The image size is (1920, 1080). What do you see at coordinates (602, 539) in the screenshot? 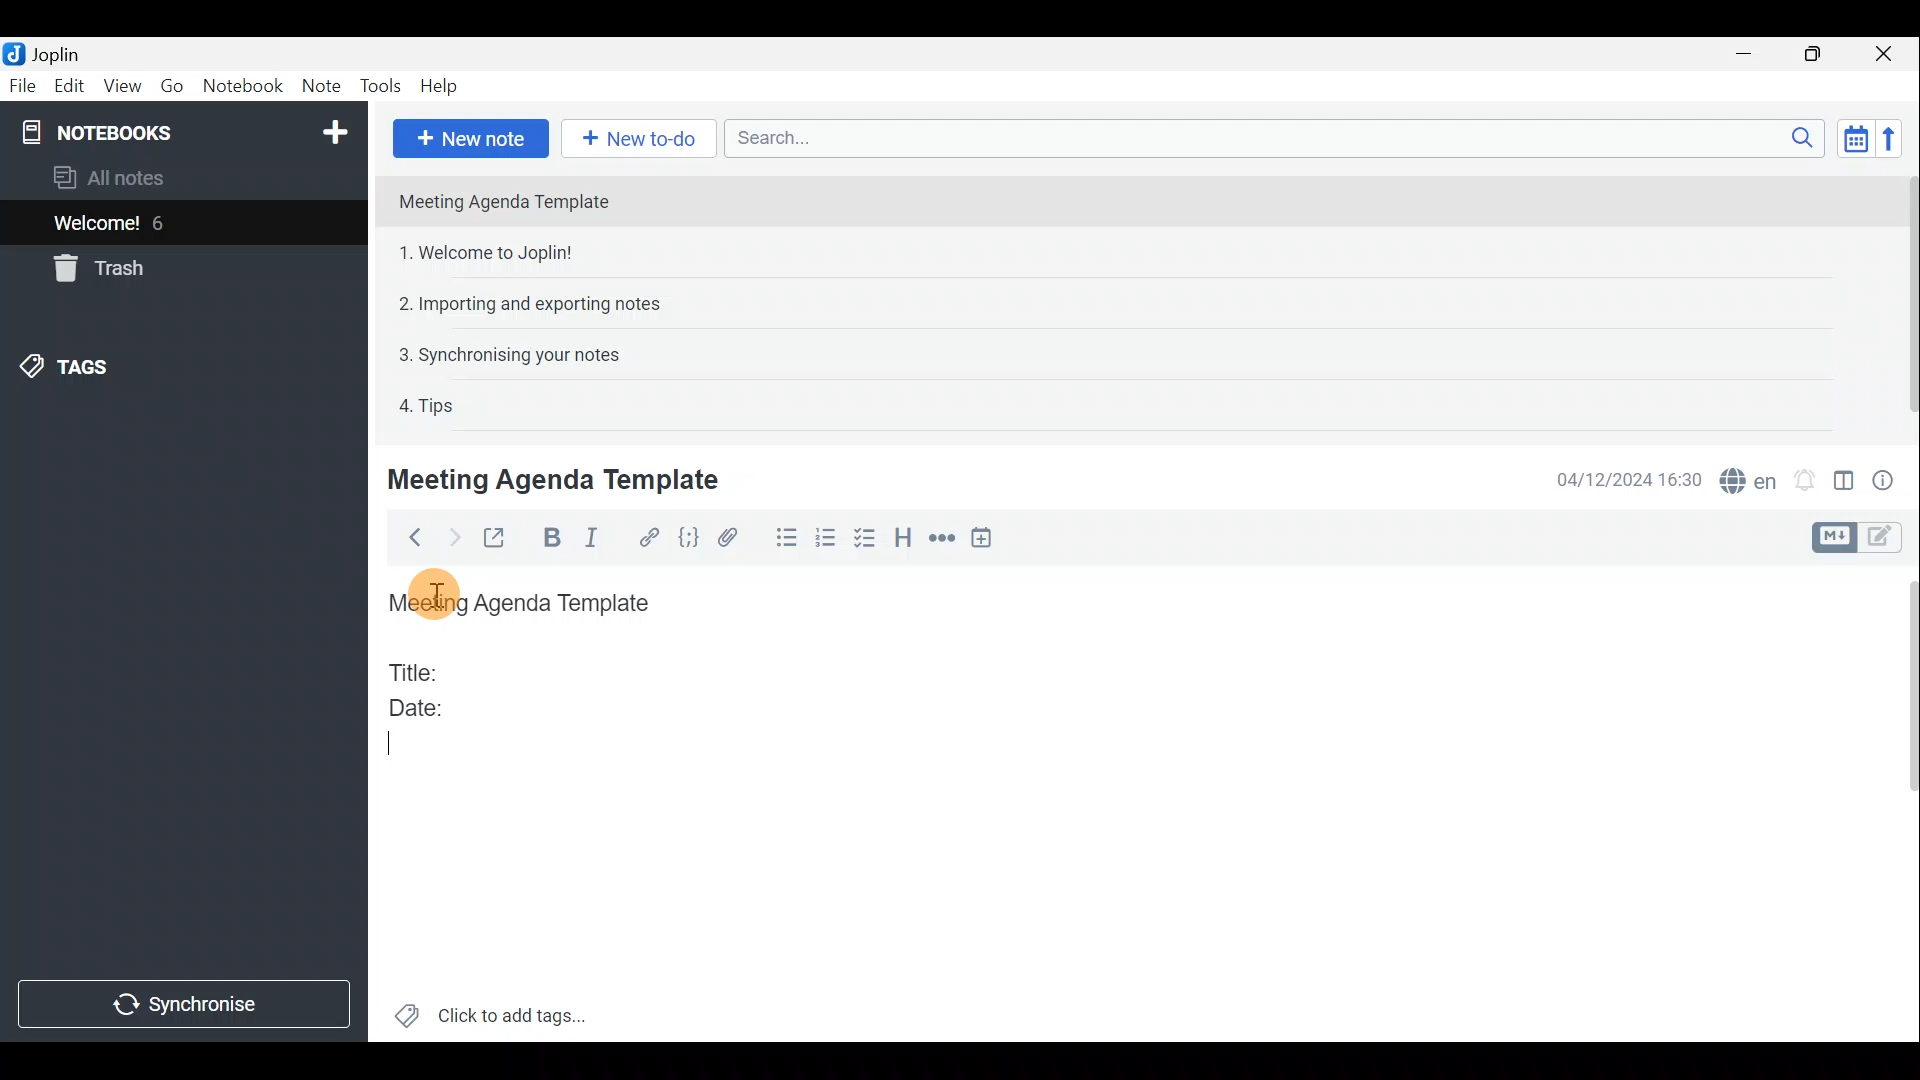
I see `Italic` at bounding box center [602, 539].